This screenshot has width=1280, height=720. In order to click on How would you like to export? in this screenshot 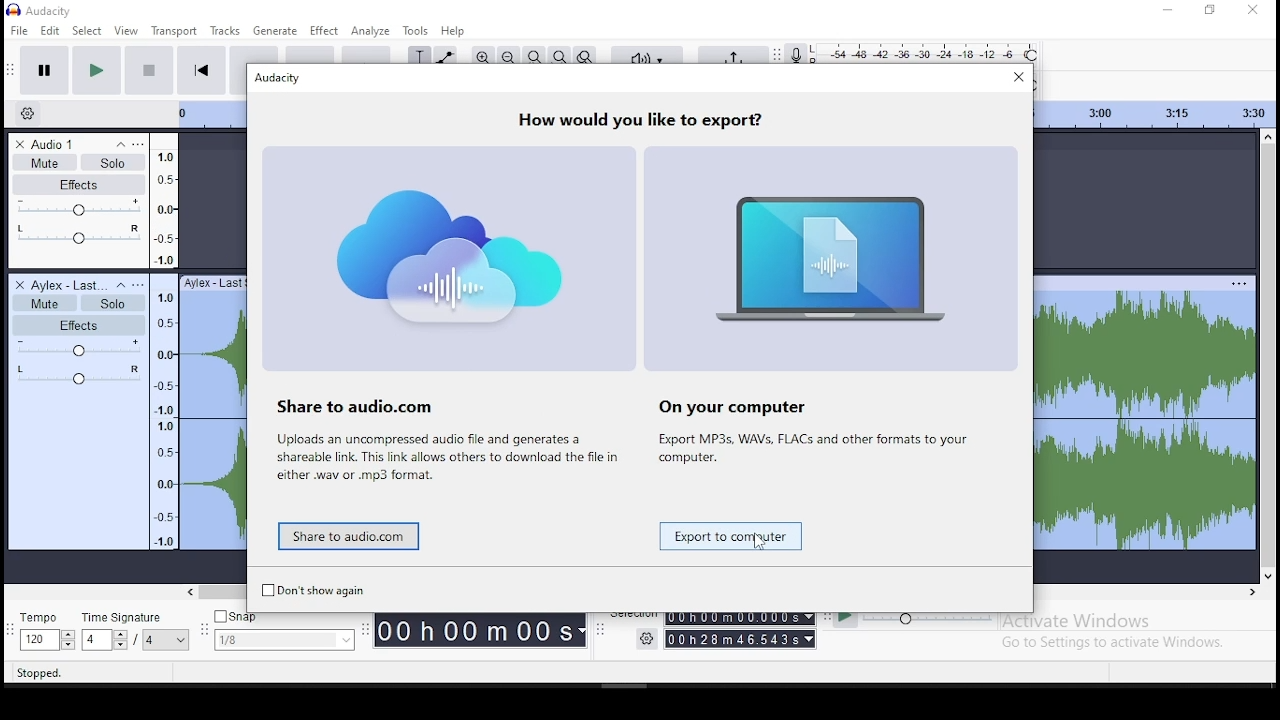, I will do `click(640, 120)`.